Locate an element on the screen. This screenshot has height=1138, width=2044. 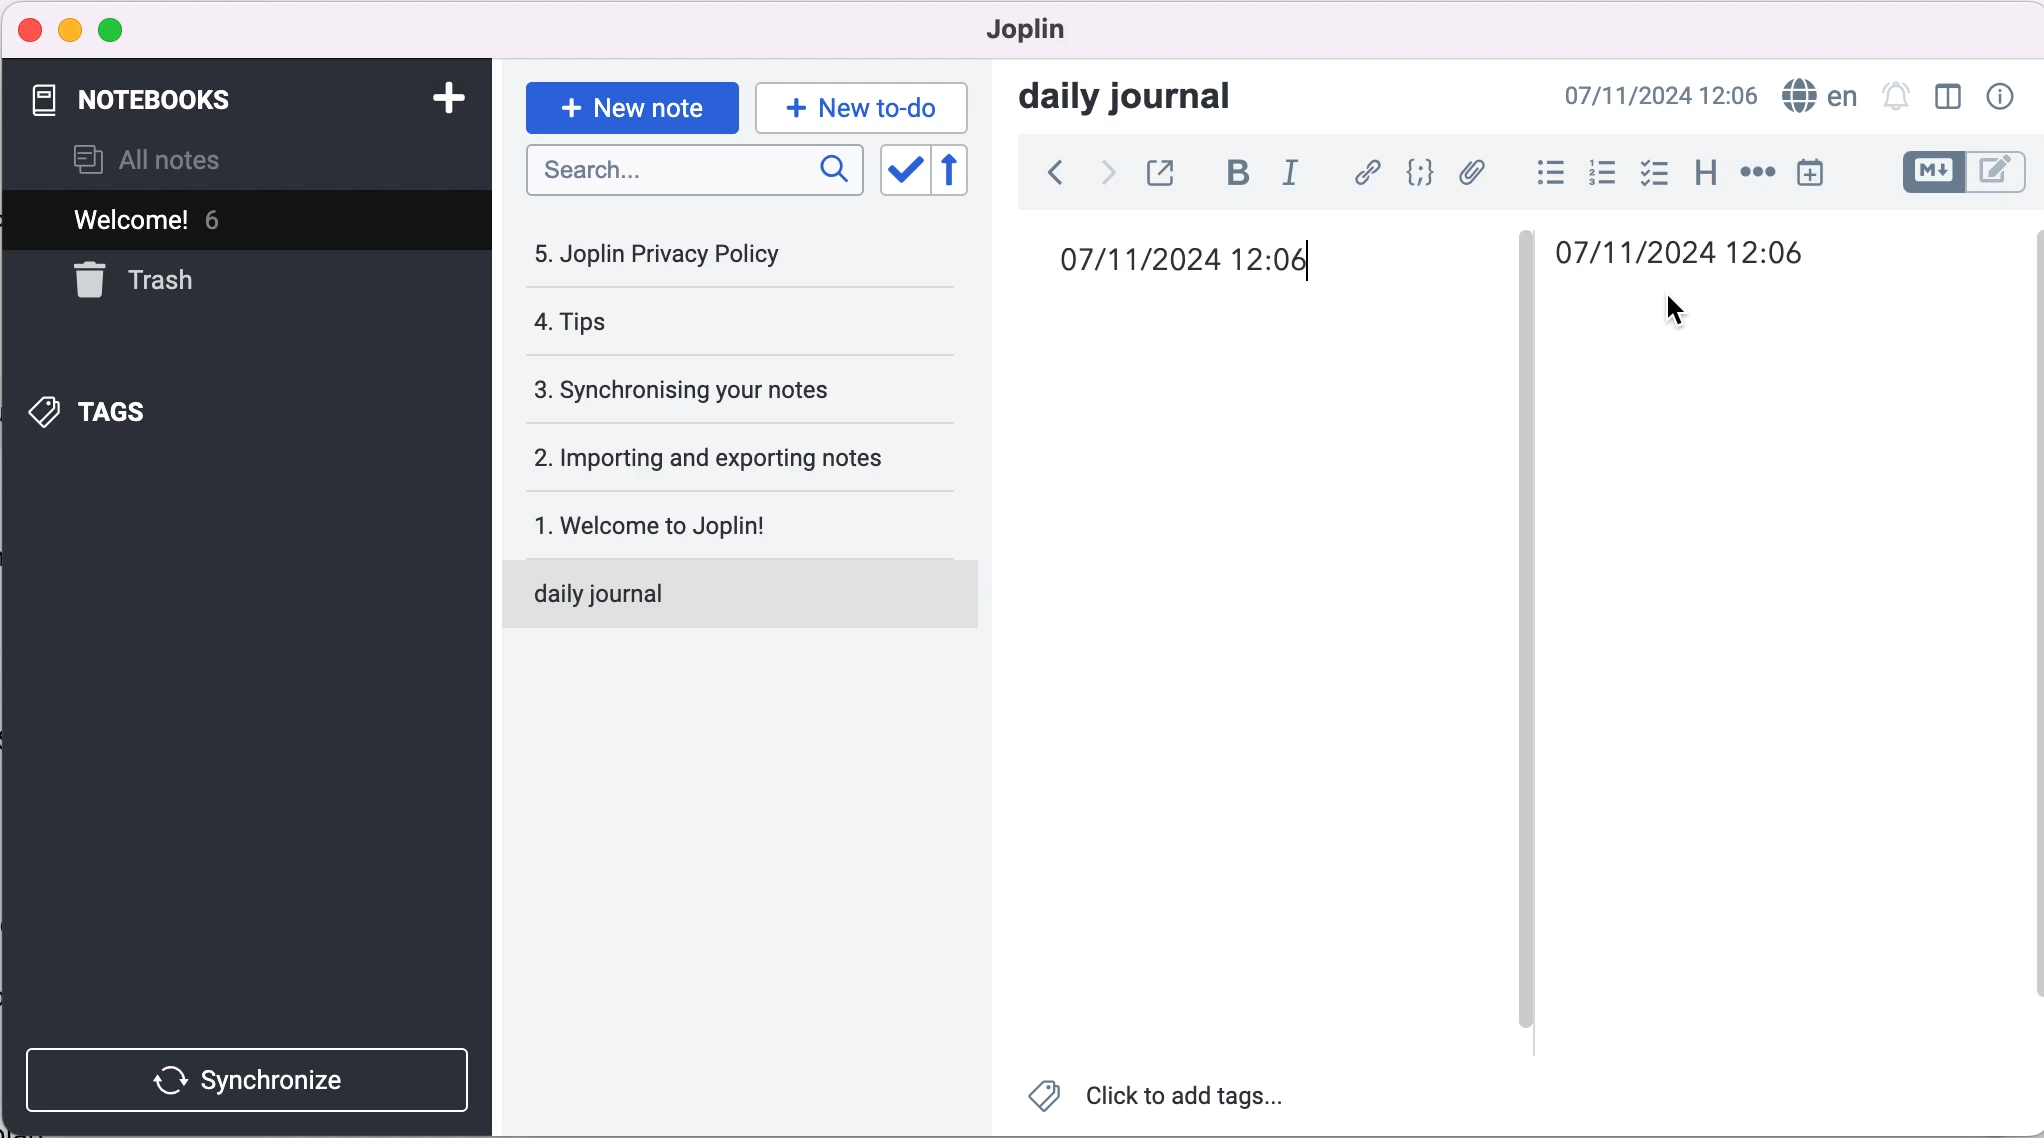
add notebook is located at coordinates (448, 99).